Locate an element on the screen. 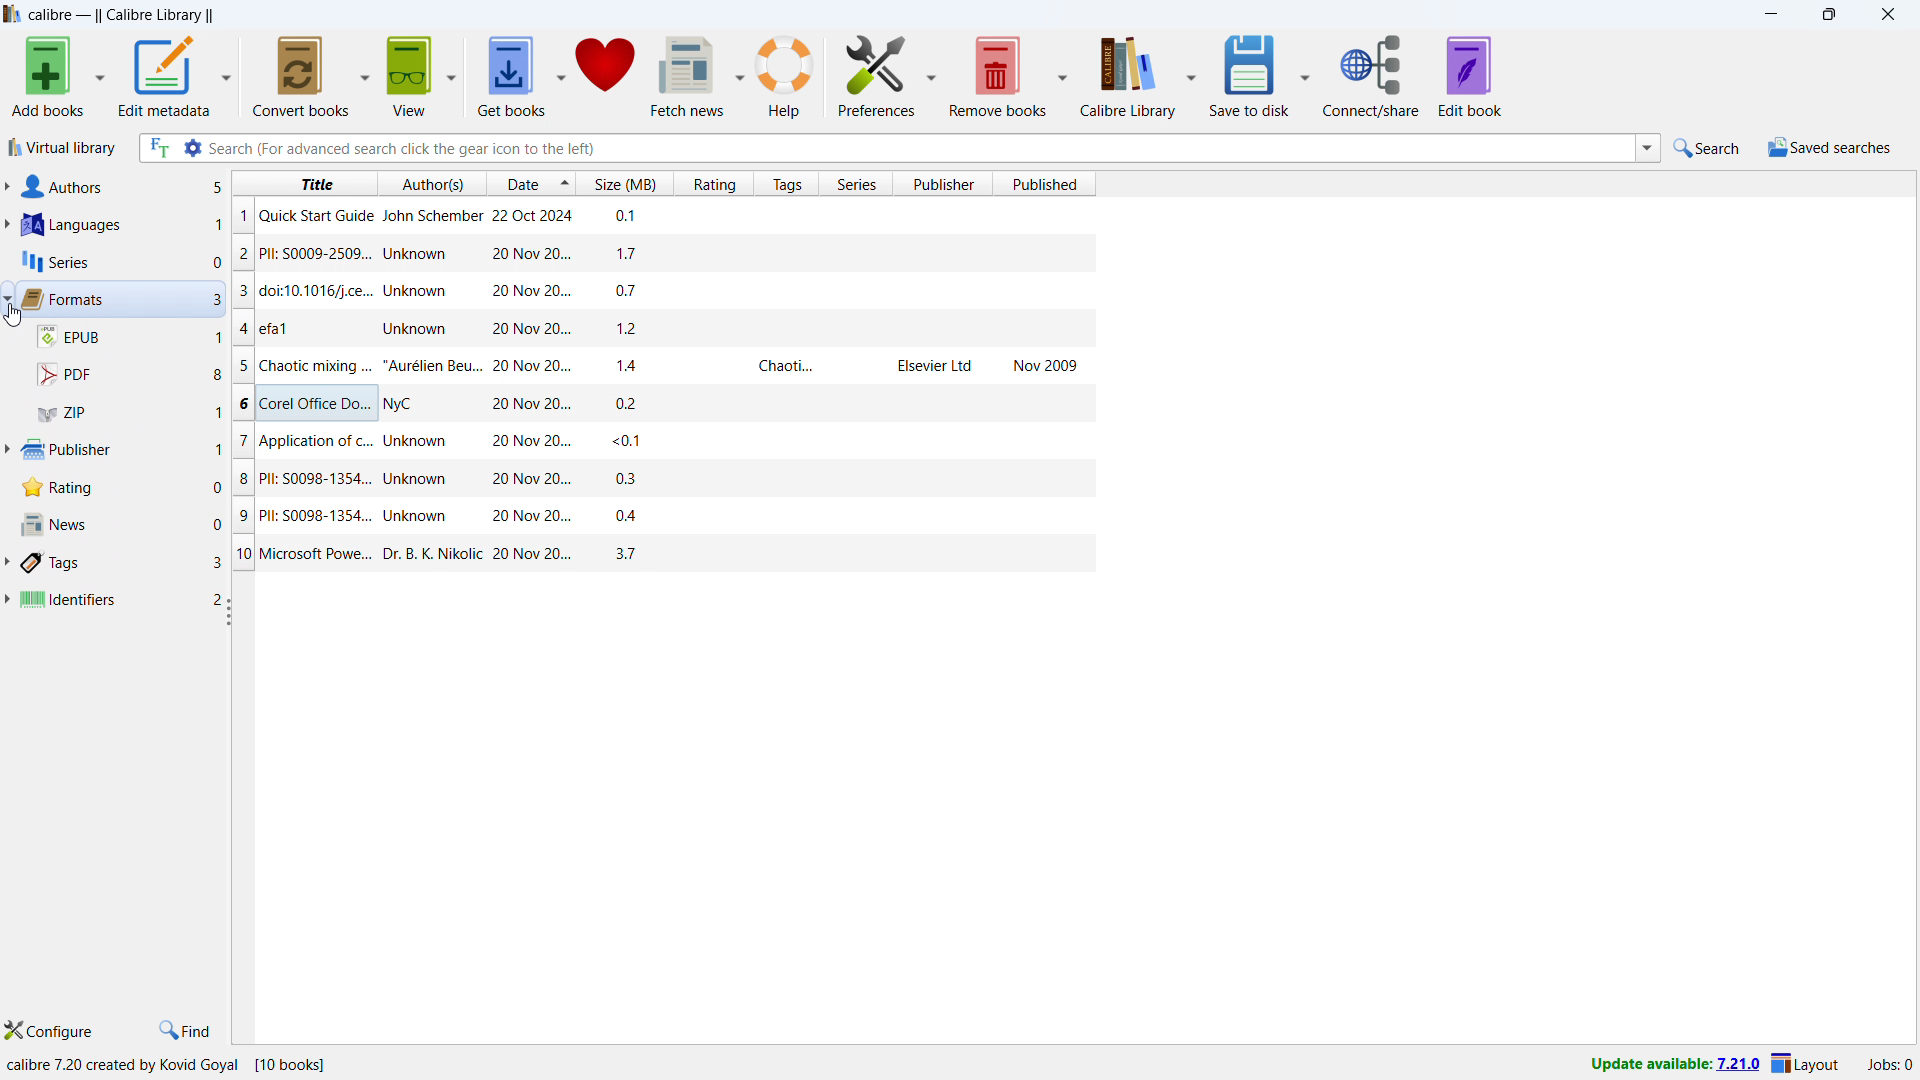 This screenshot has height=1080, width=1920. sort by published is located at coordinates (1045, 184).